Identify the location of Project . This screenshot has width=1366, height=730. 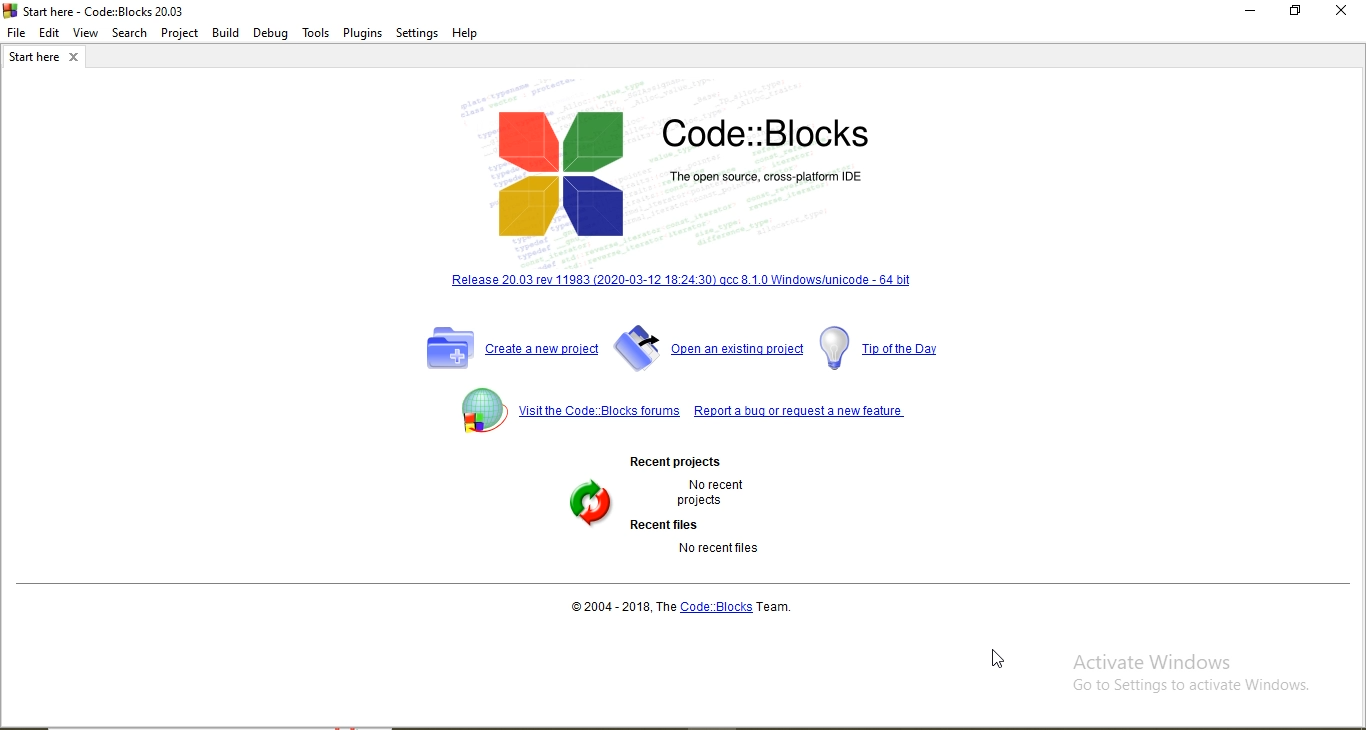
(180, 30).